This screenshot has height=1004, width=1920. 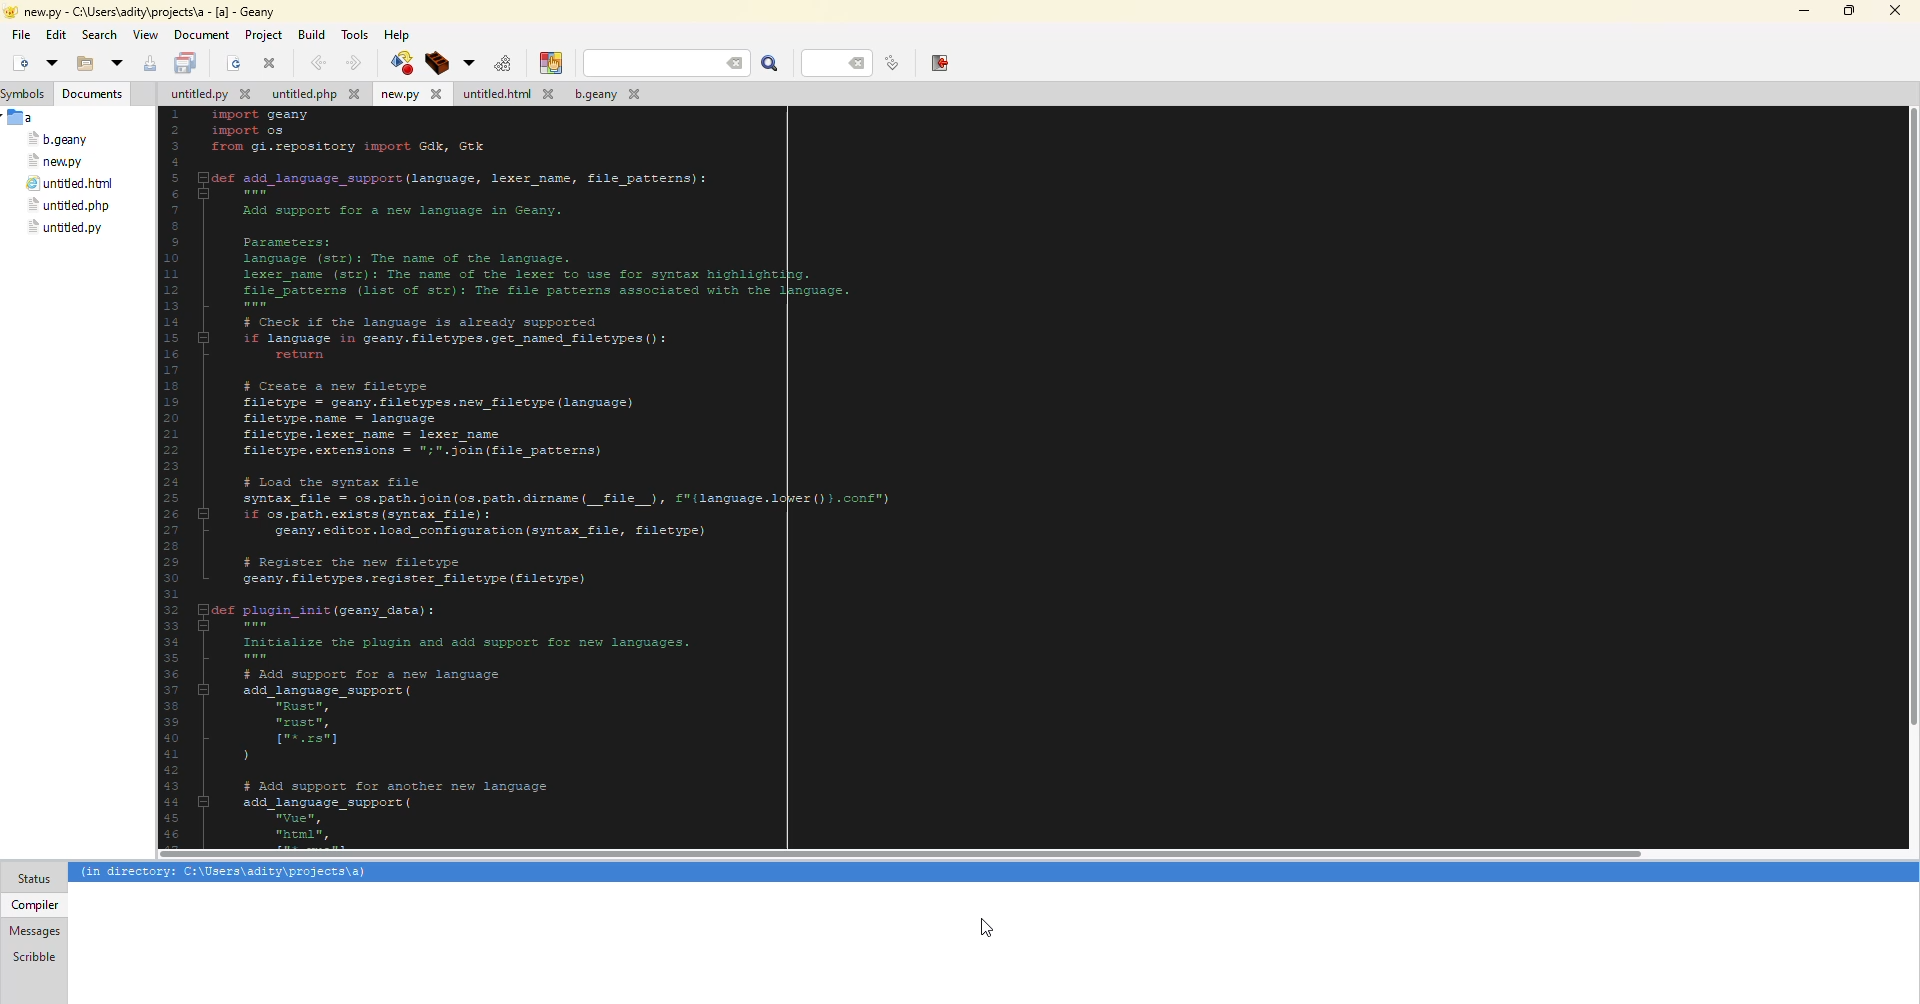 I want to click on file, so click(x=410, y=94).